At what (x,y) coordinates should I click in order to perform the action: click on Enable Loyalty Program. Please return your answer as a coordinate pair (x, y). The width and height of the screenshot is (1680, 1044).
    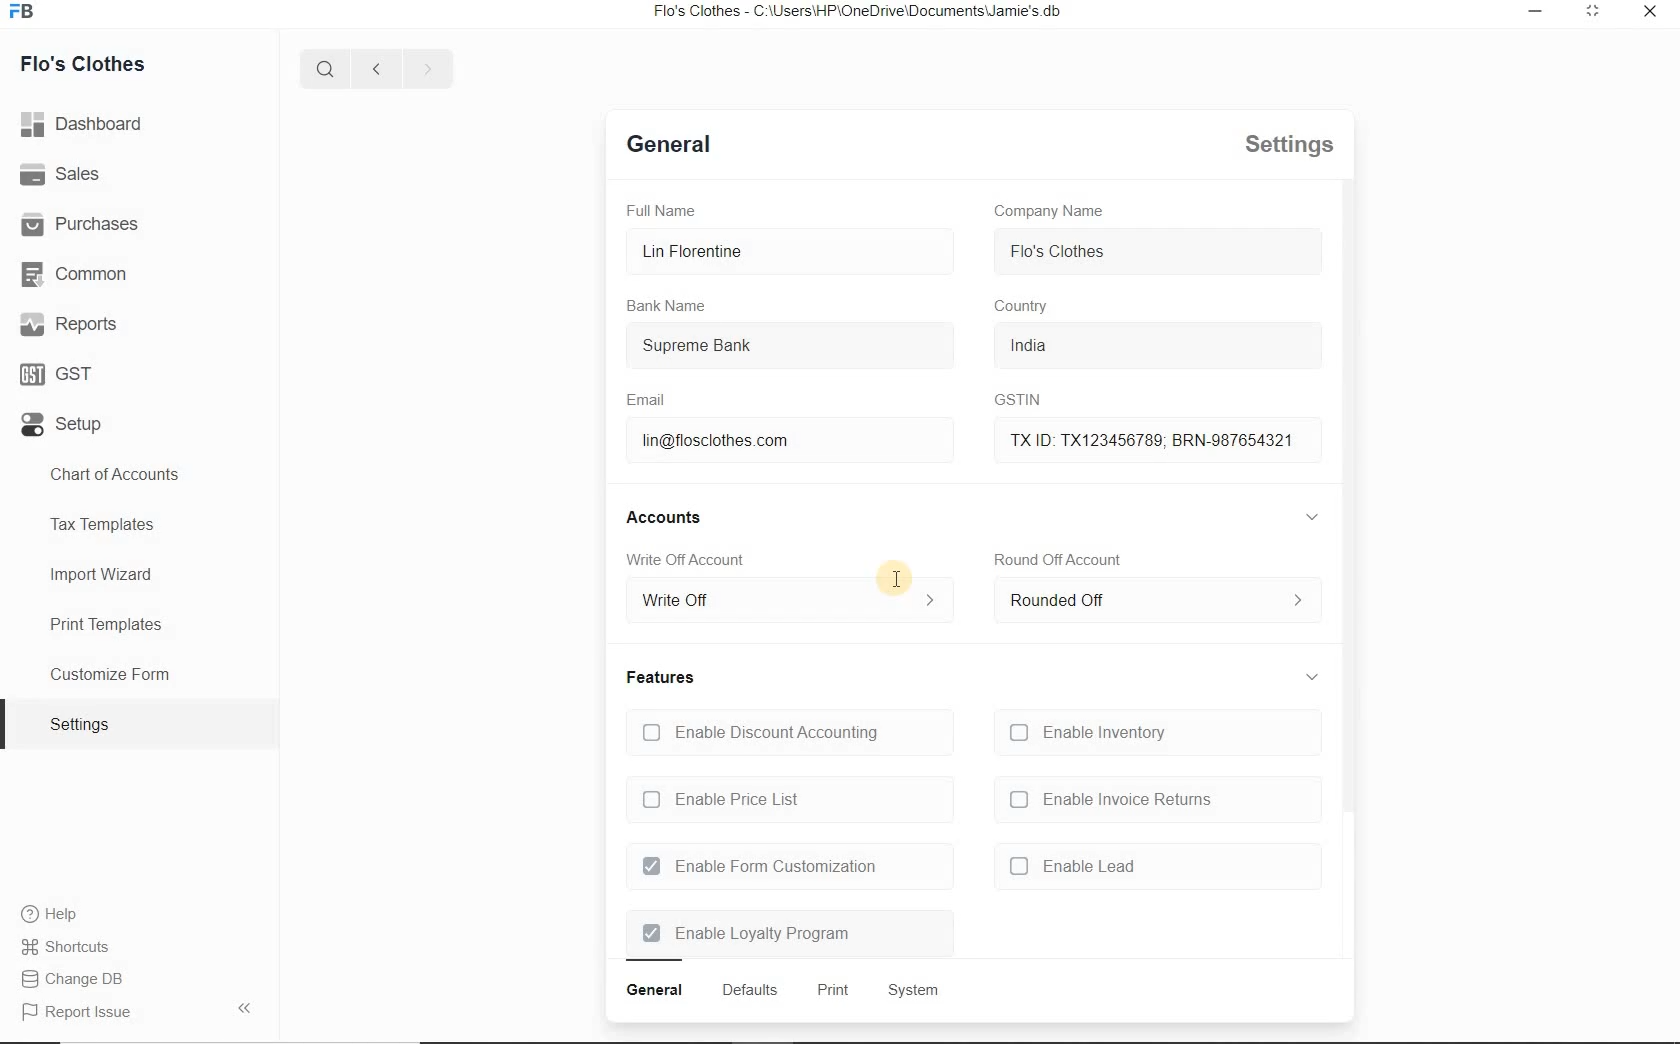
    Looking at the image, I should click on (751, 931).